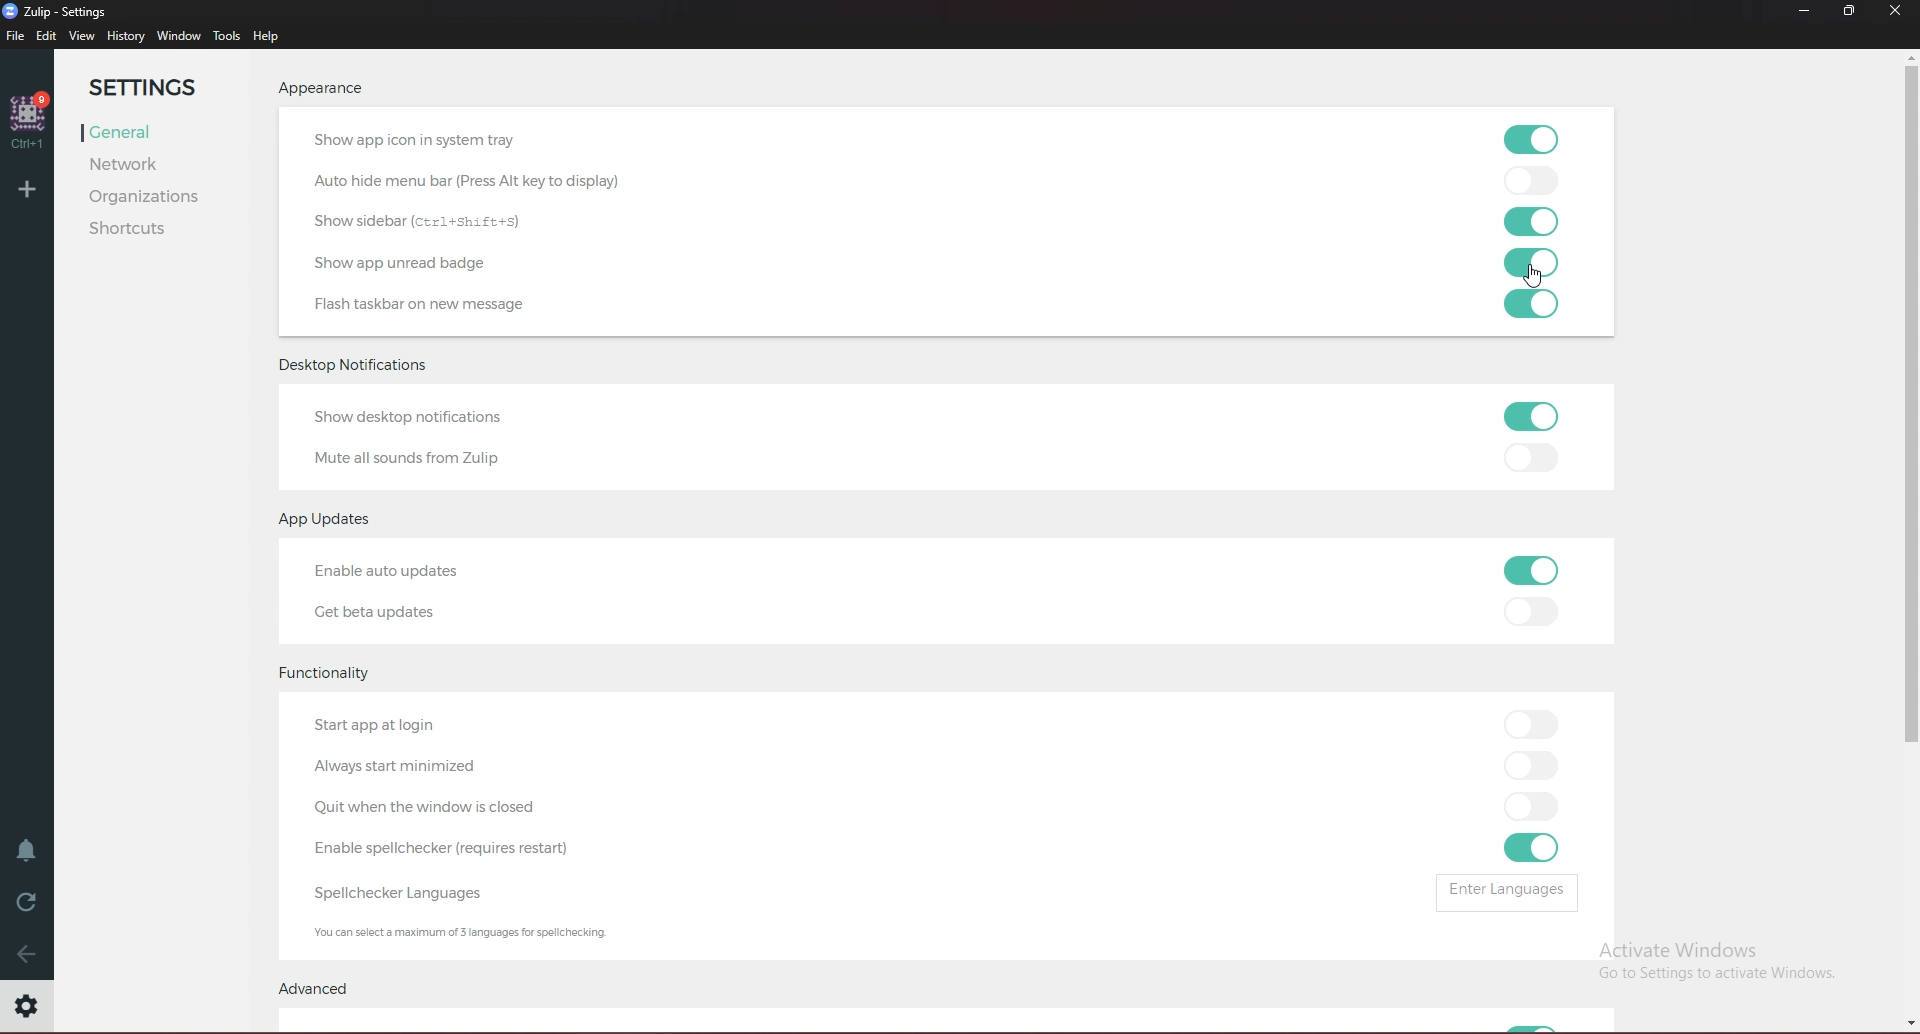  What do you see at coordinates (444, 807) in the screenshot?
I see `Quit when the window is closed` at bounding box center [444, 807].